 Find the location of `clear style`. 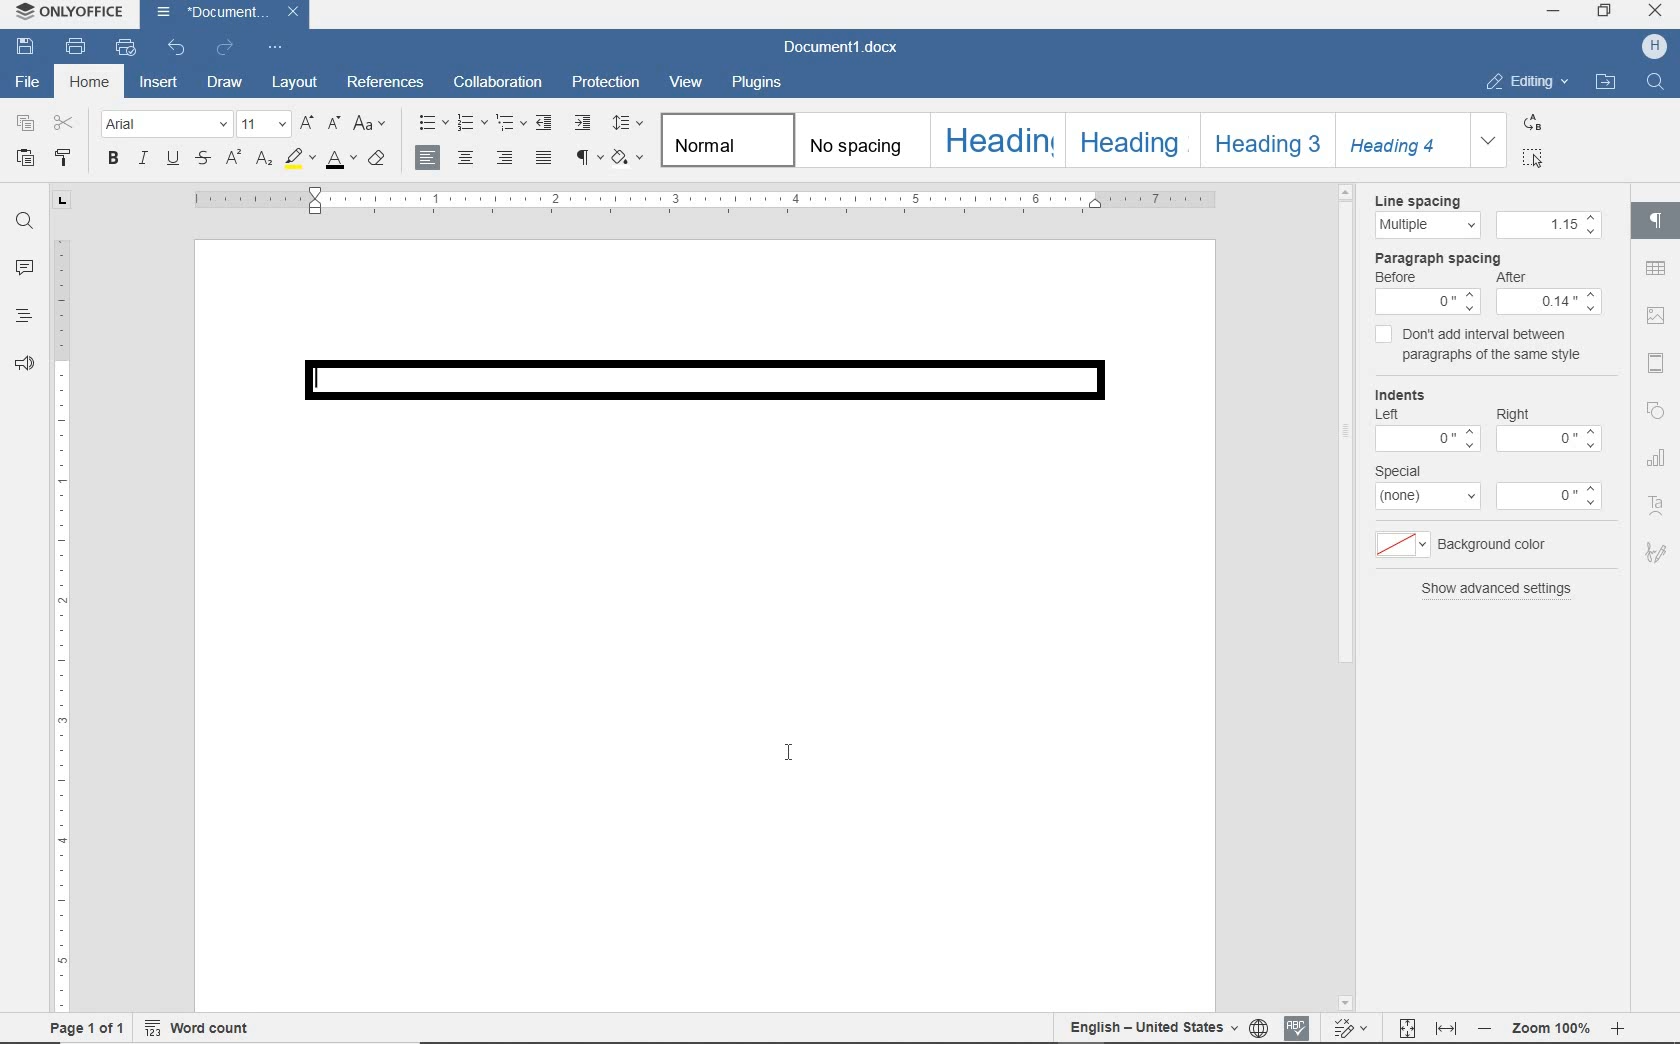

clear style is located at coordinates (379, 160).